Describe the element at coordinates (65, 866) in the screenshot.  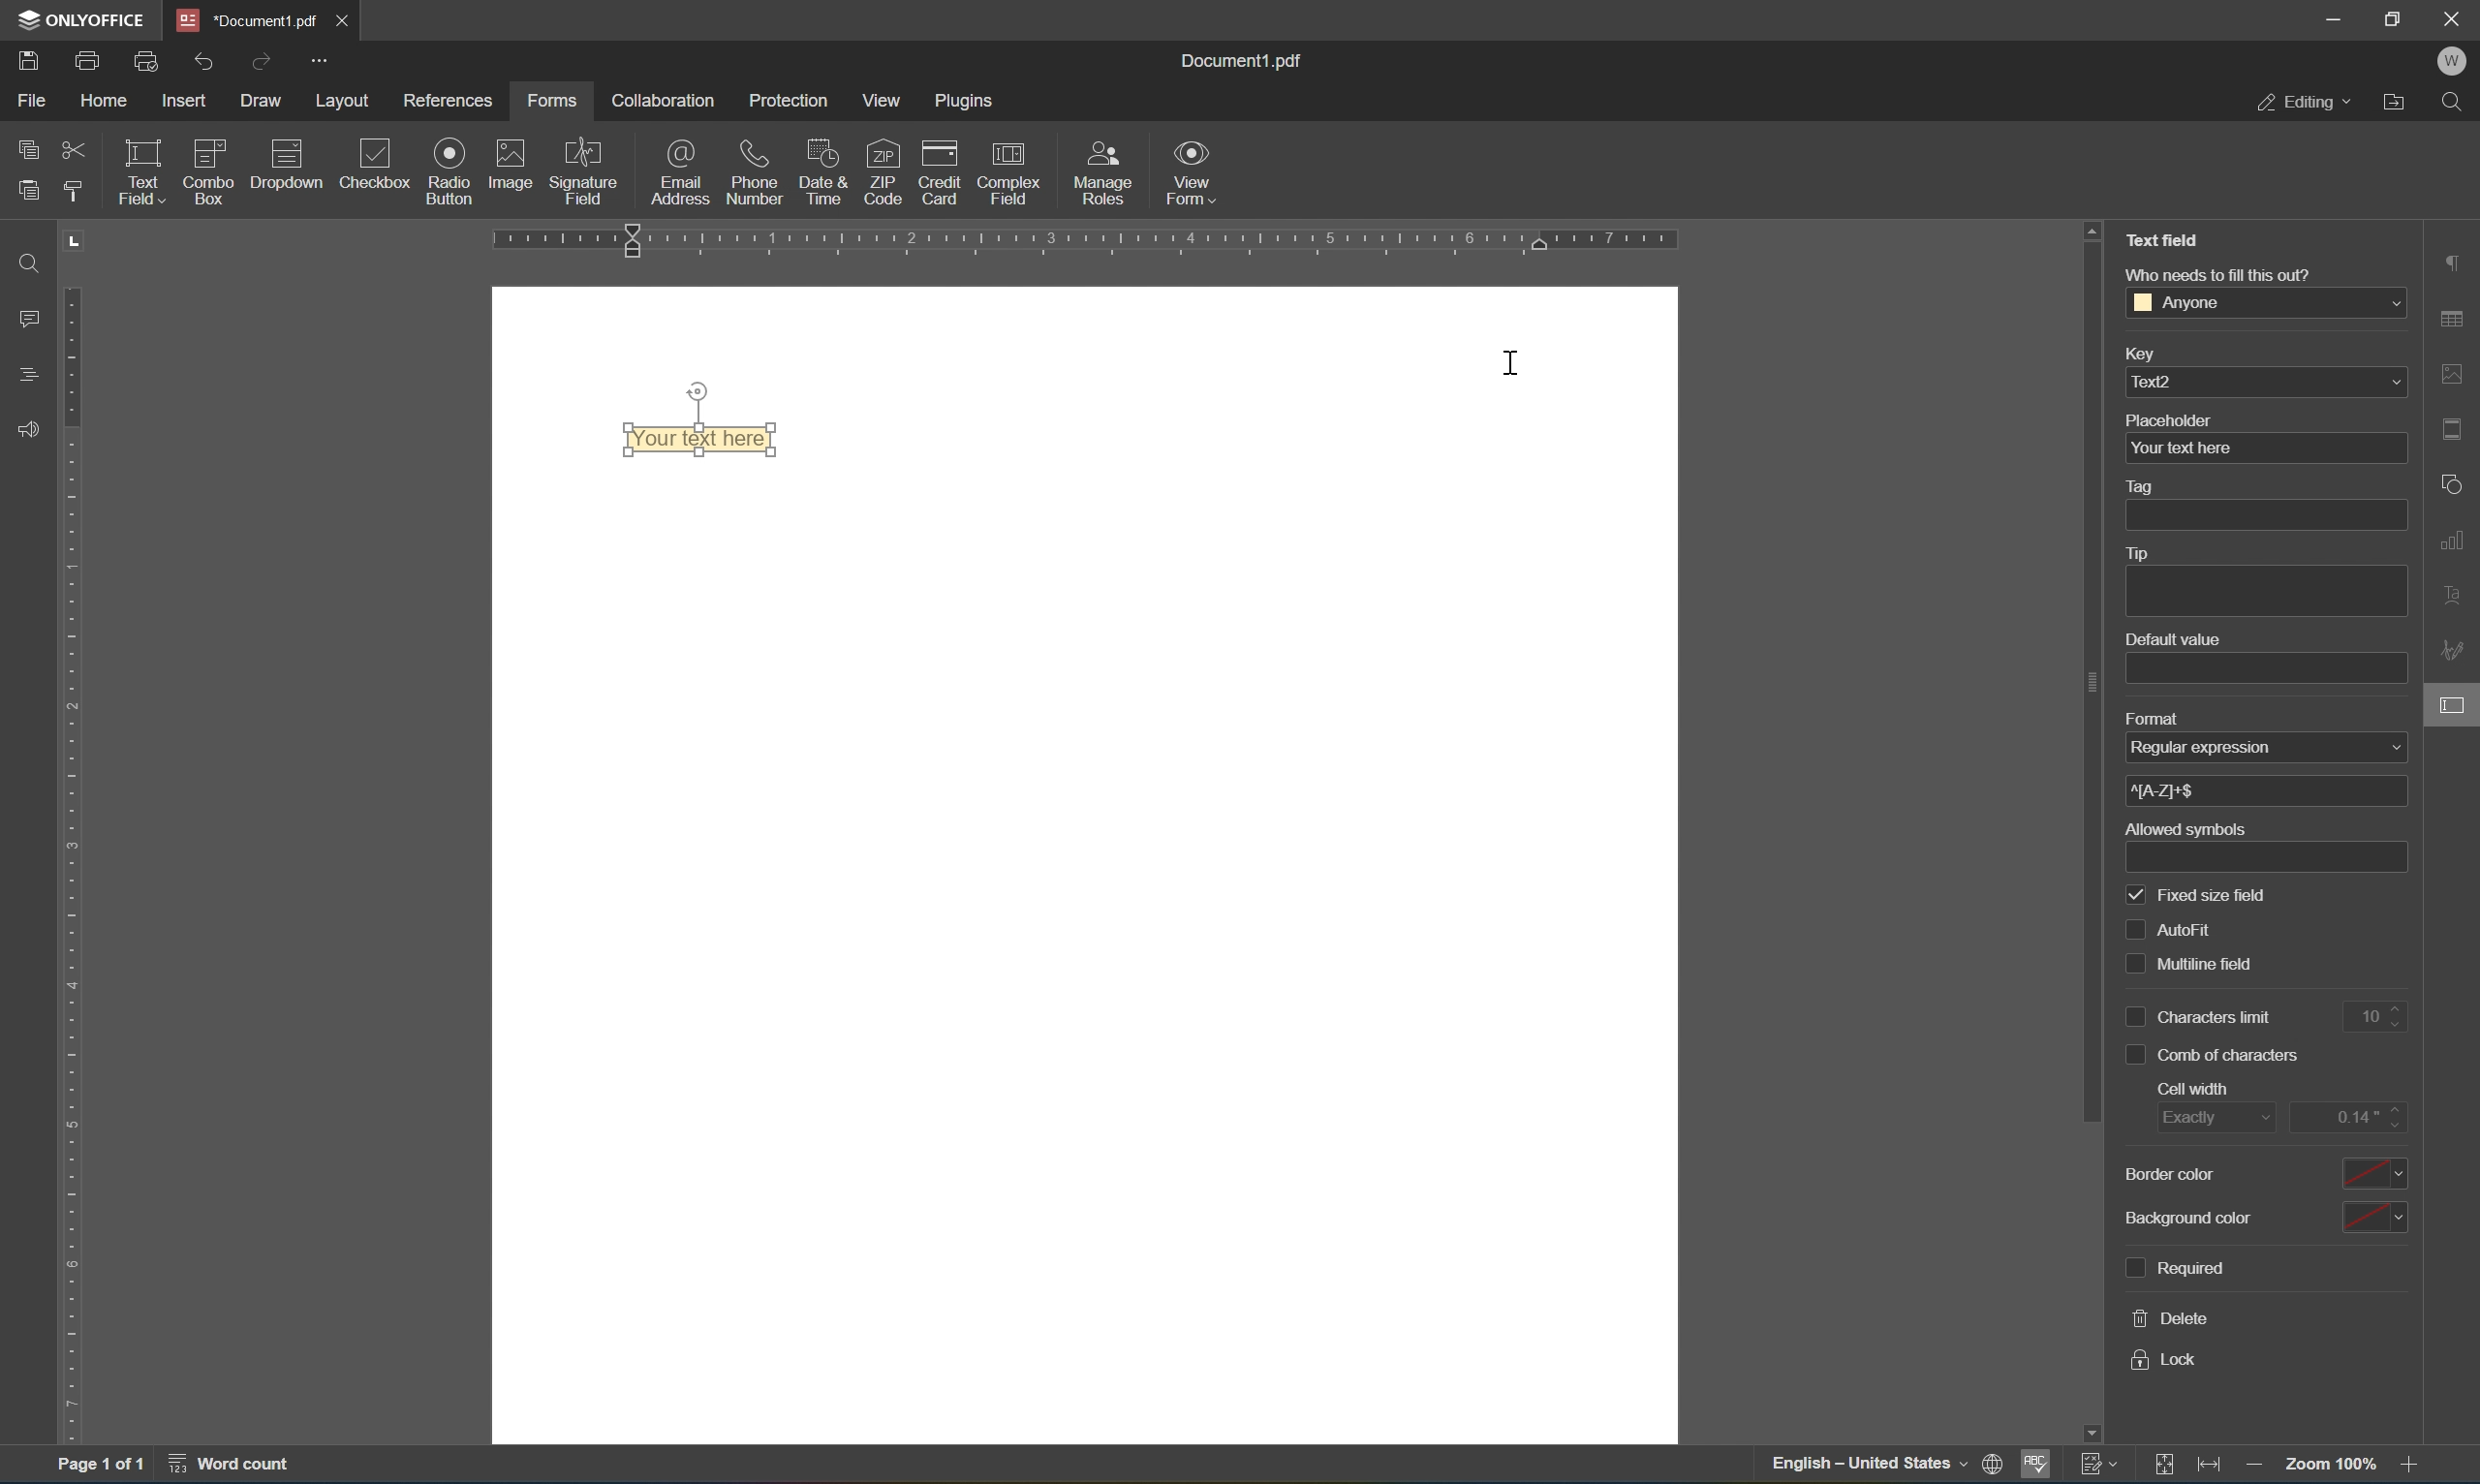
I see `ruler` at that location.